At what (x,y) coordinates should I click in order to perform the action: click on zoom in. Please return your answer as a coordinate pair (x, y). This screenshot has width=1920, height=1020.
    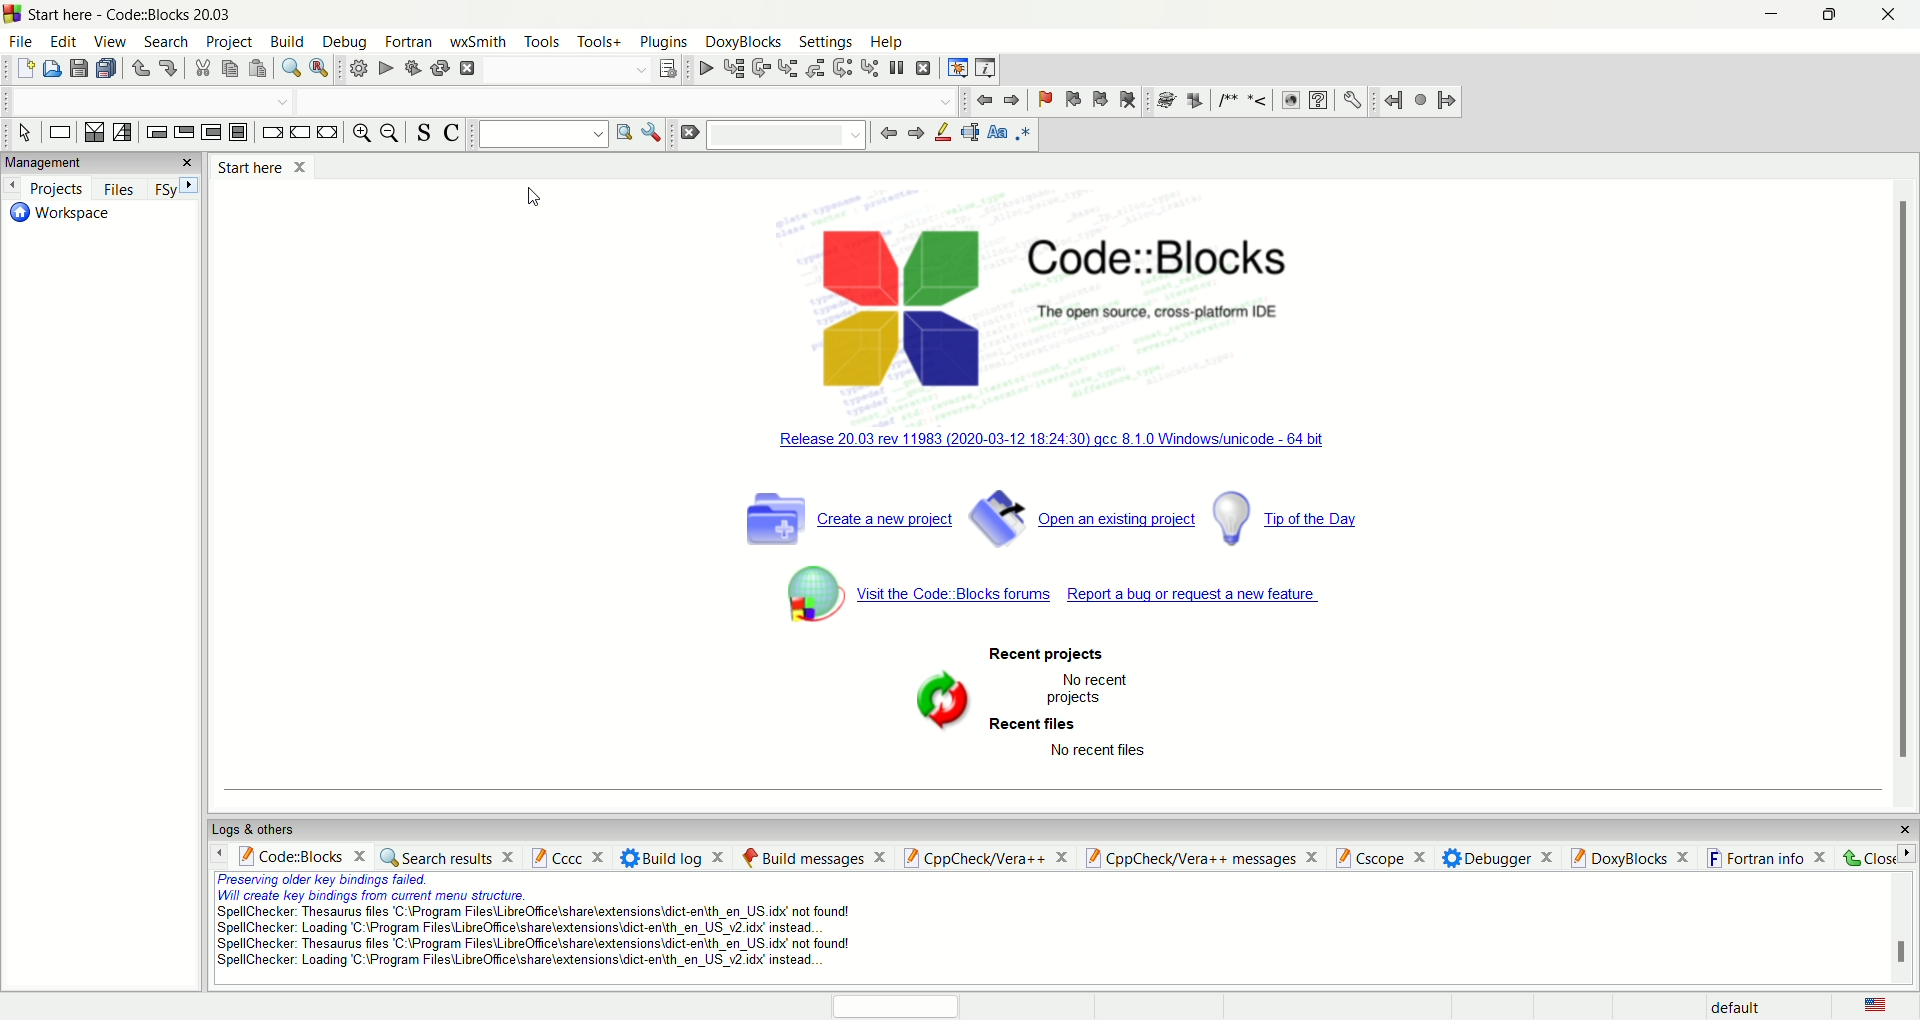
    Looking at the image, I should click on (360, 135).